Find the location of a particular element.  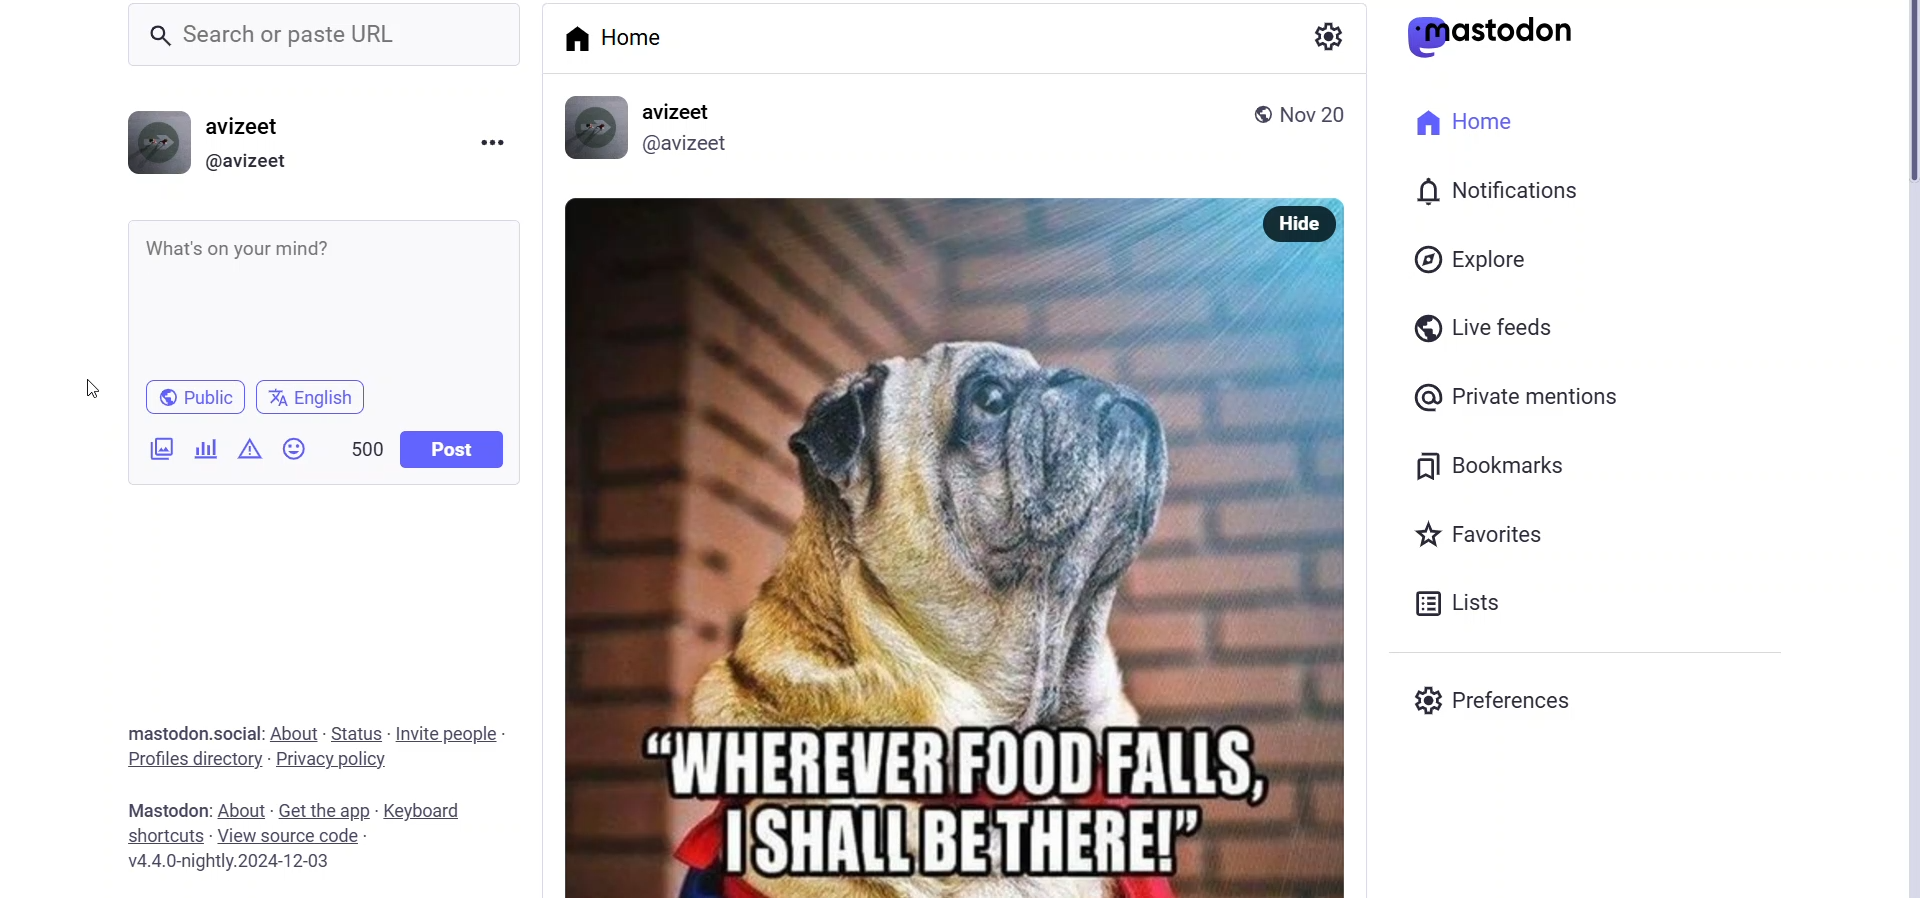

profile picture is located at coordinates (159, 139).